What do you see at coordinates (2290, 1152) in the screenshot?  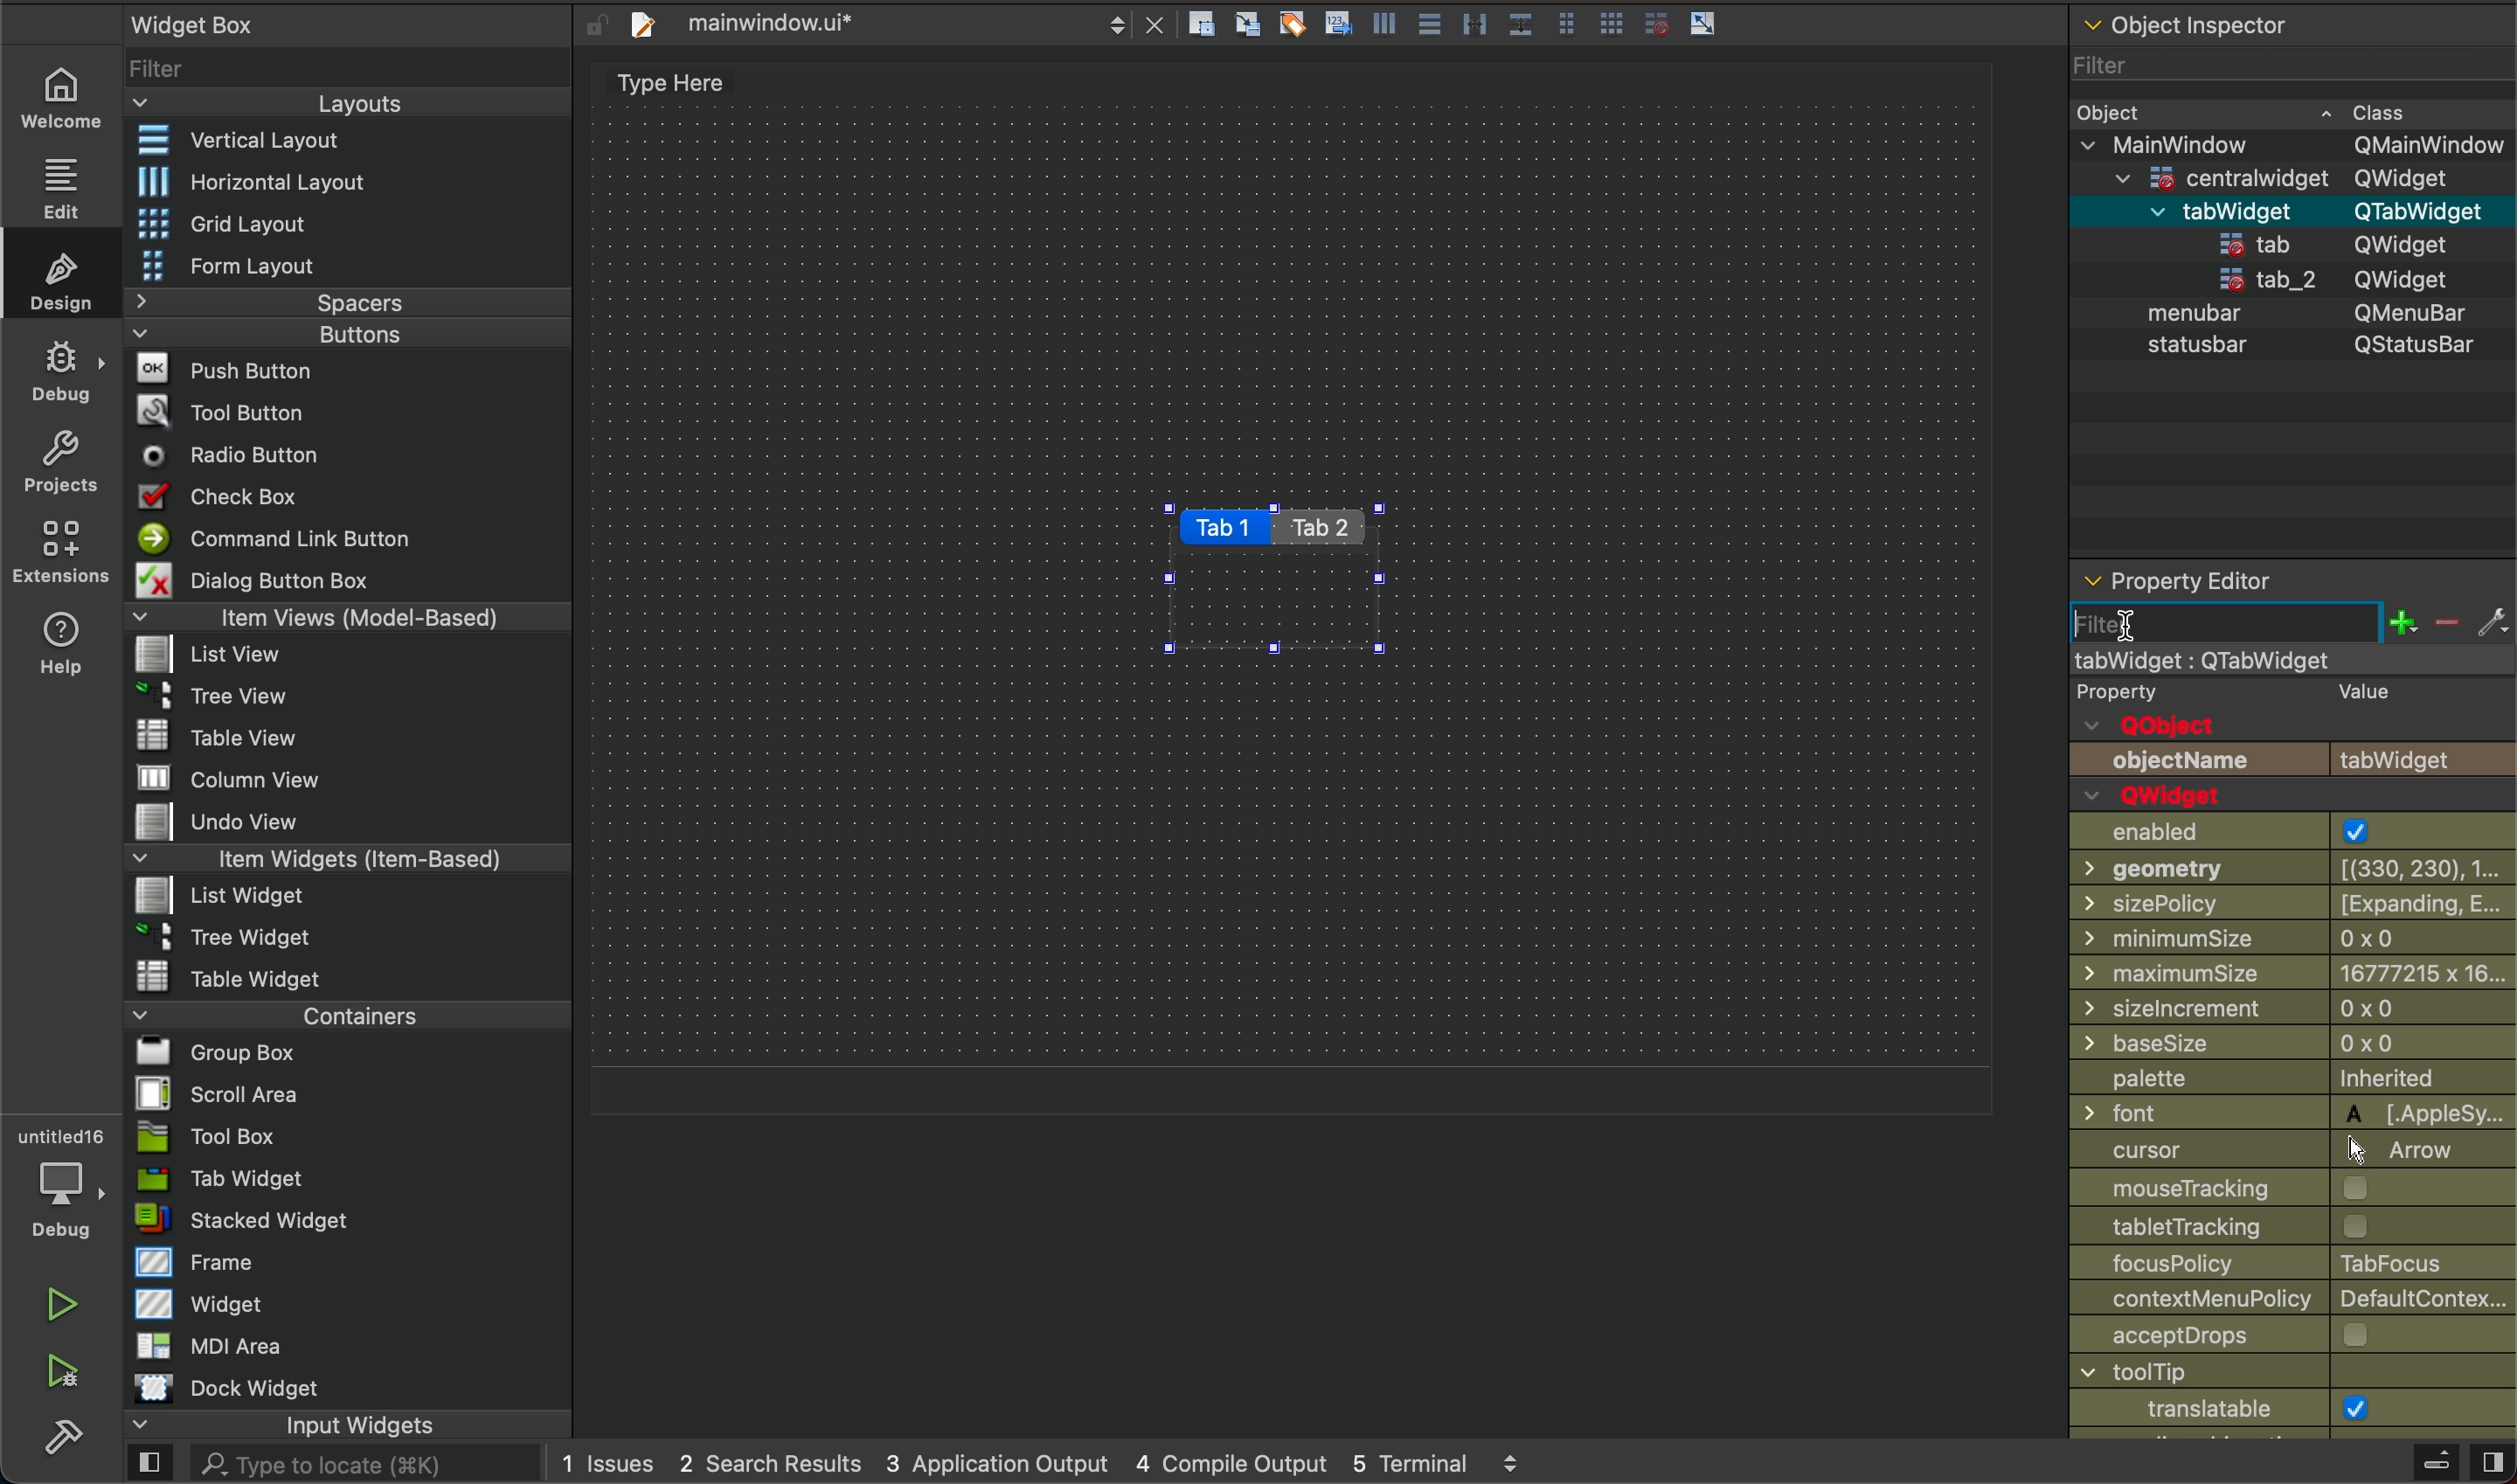 I see `cursor` at bounding box center [2290, 1152].